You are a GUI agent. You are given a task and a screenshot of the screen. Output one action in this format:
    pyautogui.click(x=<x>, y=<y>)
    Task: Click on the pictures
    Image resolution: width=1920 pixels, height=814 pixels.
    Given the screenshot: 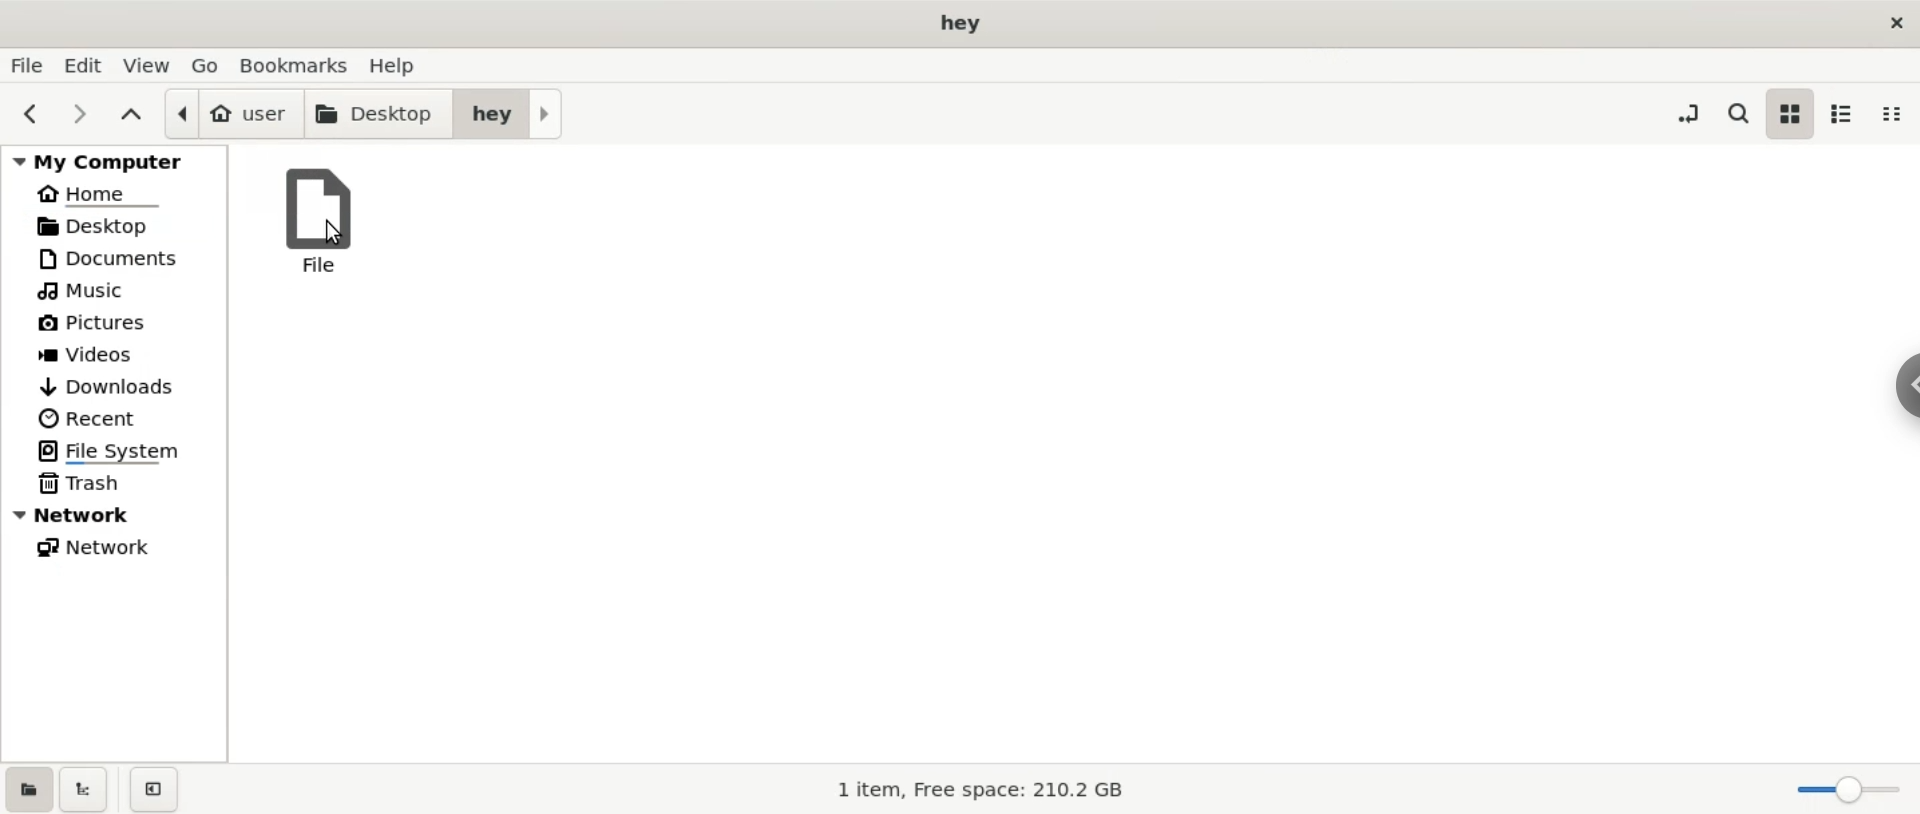 What is the action you would take?
    pyautogui.click(x=123, y=322)
    